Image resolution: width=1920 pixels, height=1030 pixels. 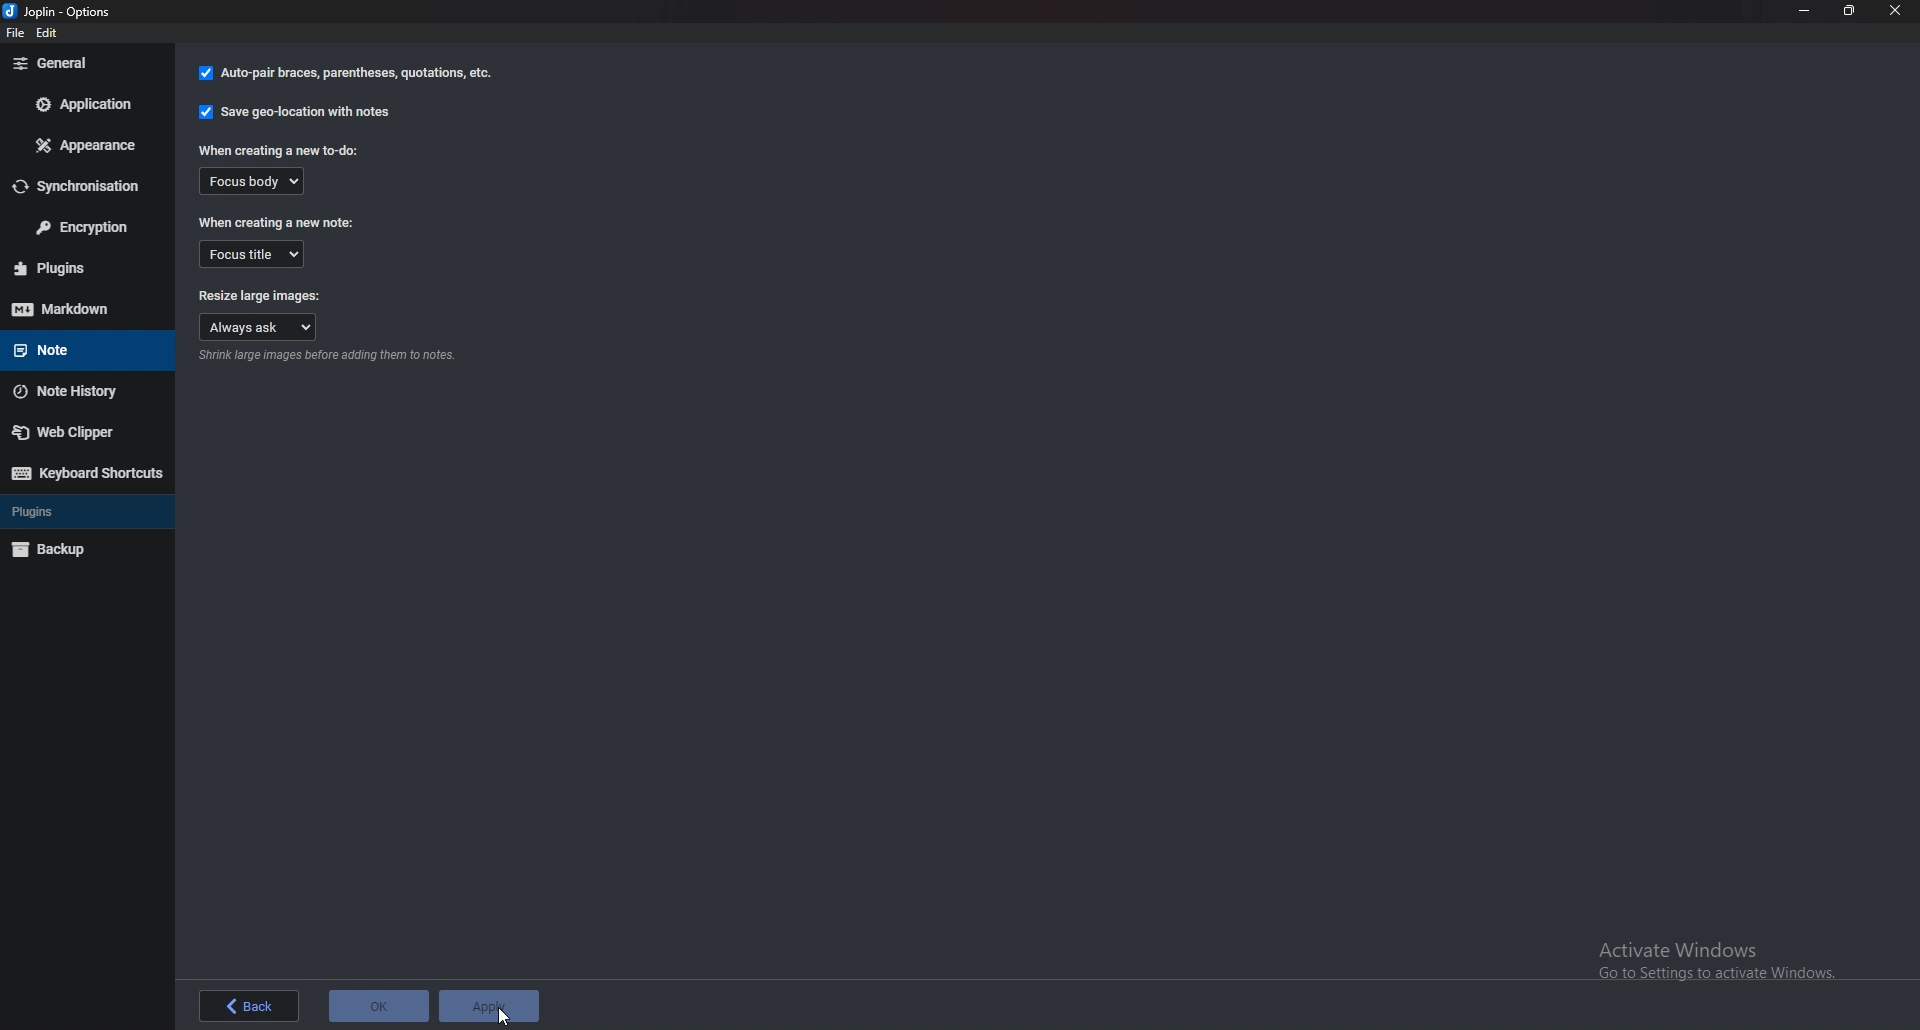 What do you see at coordinates (504, 1018) in the screenshot?
I see `cursor` at bounding box center [504, 1018].